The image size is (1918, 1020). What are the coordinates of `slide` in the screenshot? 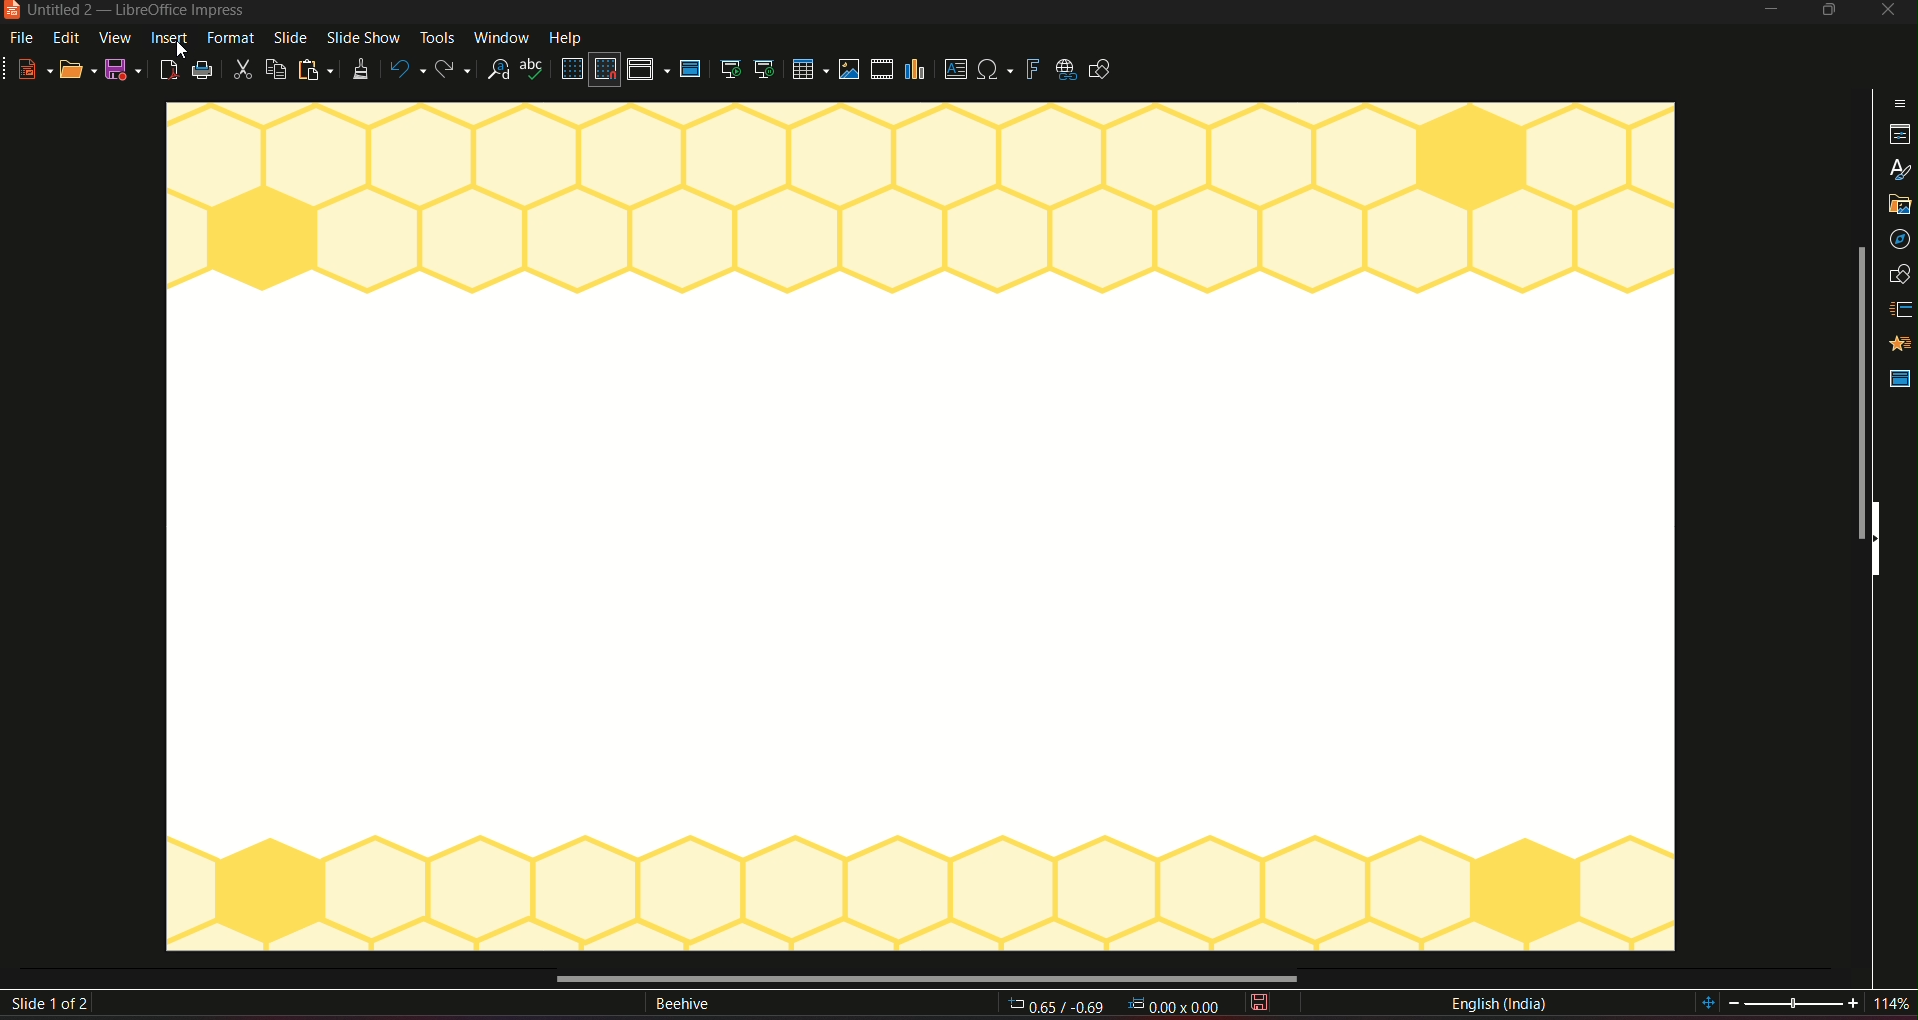 It's located at (289, 39).